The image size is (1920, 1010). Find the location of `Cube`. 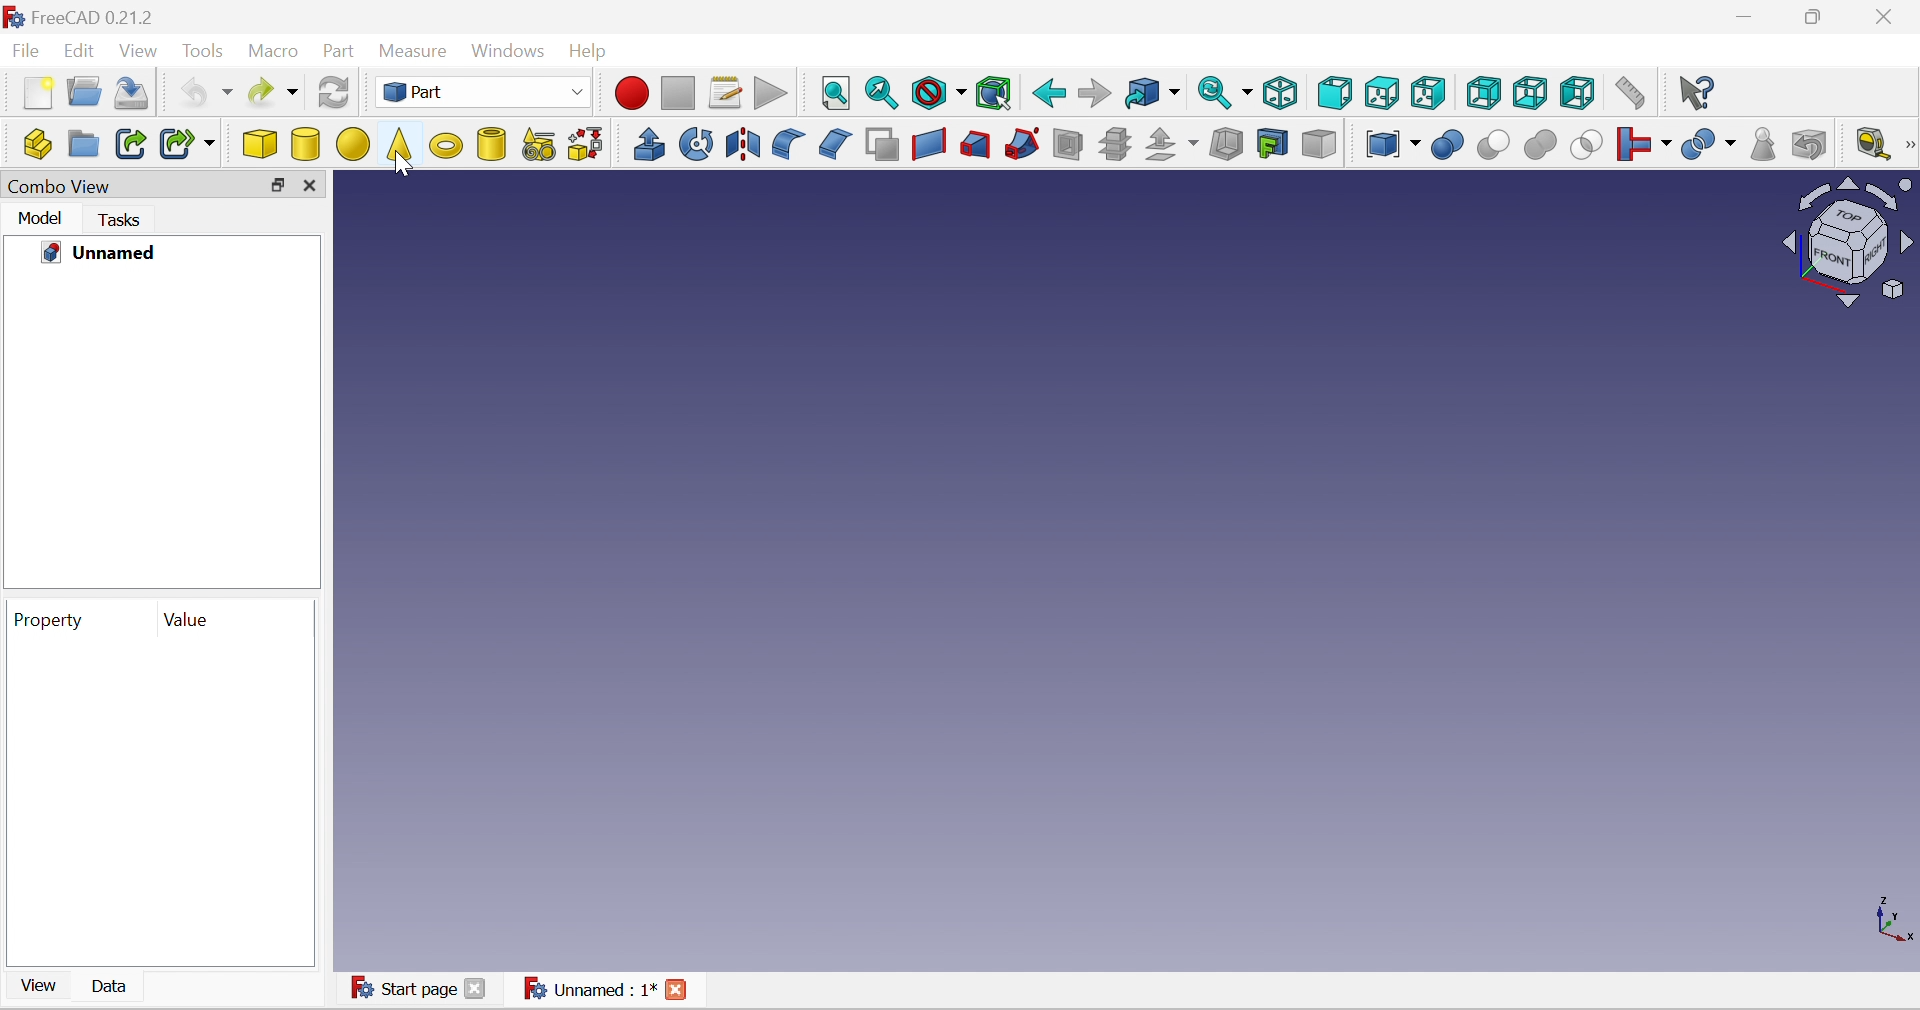

Cube is located at coordinates (258, 144).